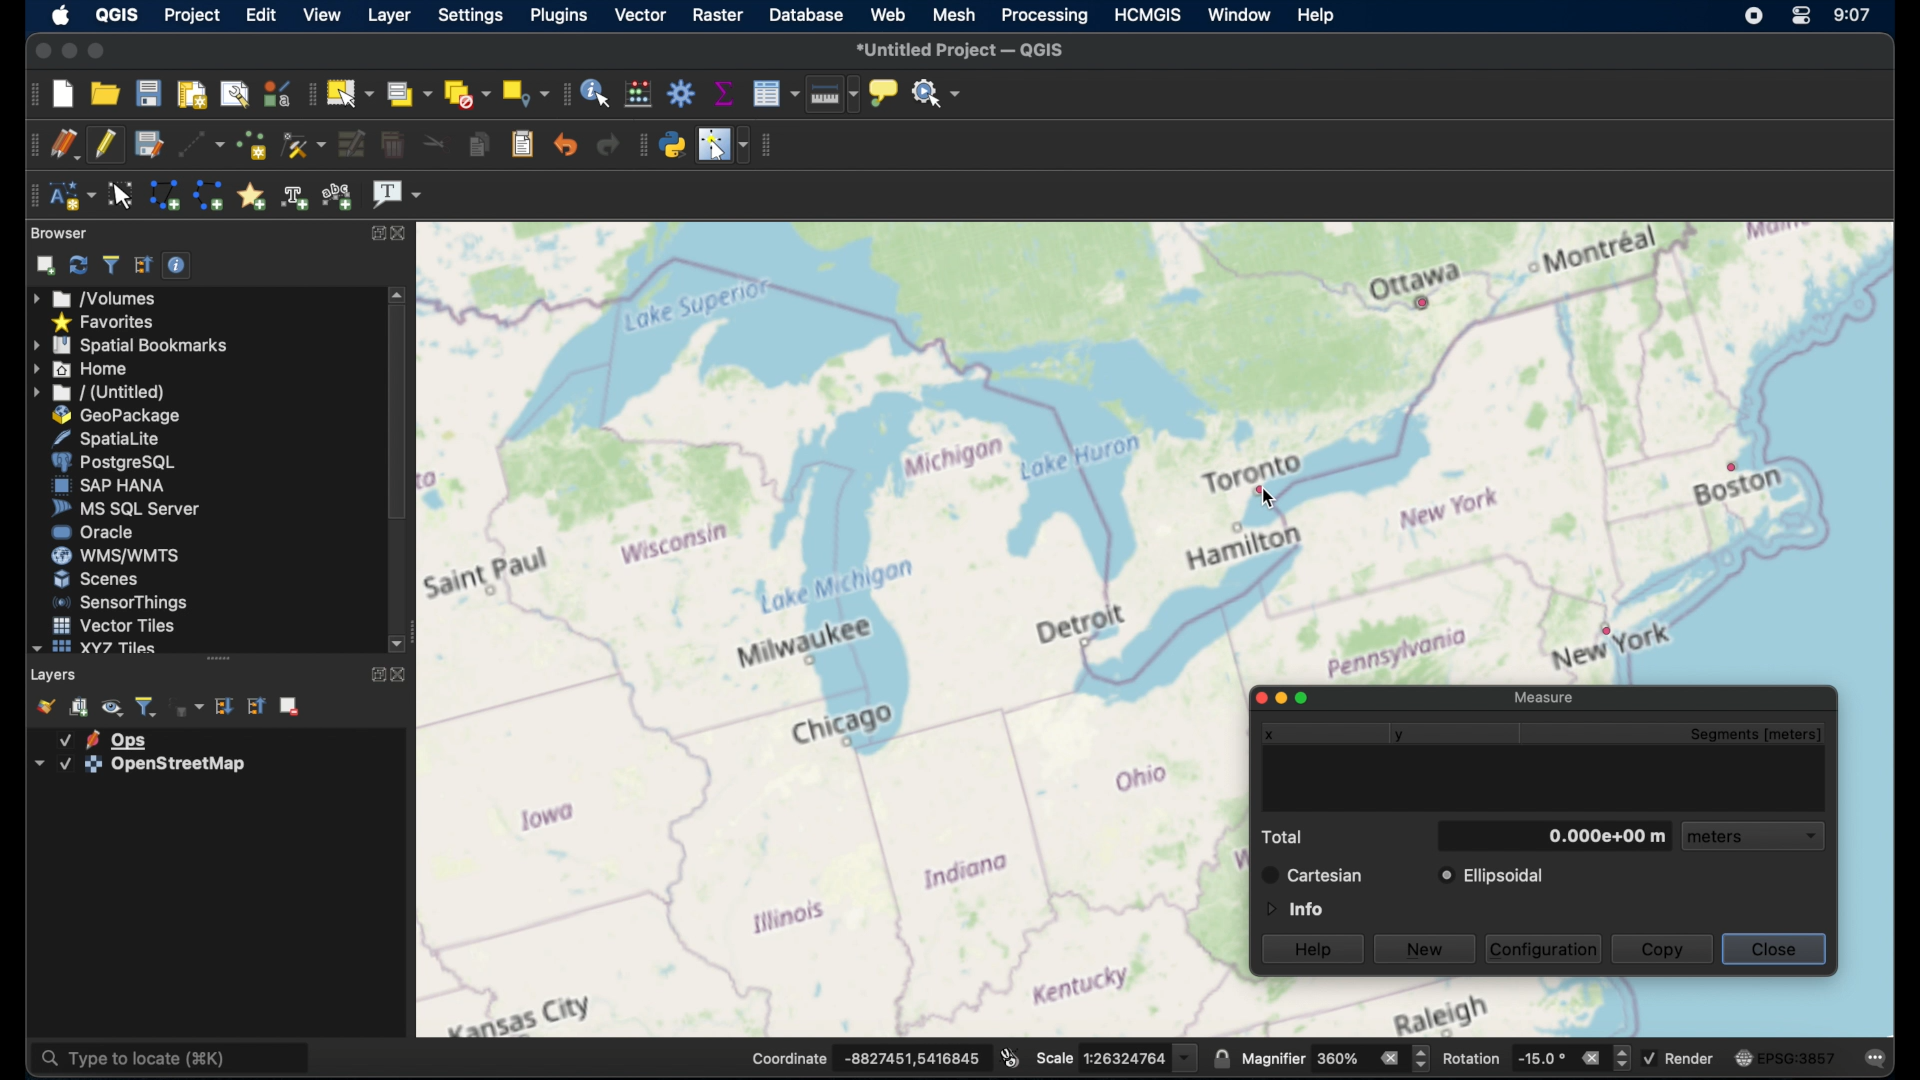 The image size is (1920, 1080). Describe the element at coordinates (1799, 17) in the screenshot. I see `control center macOS` at that location.